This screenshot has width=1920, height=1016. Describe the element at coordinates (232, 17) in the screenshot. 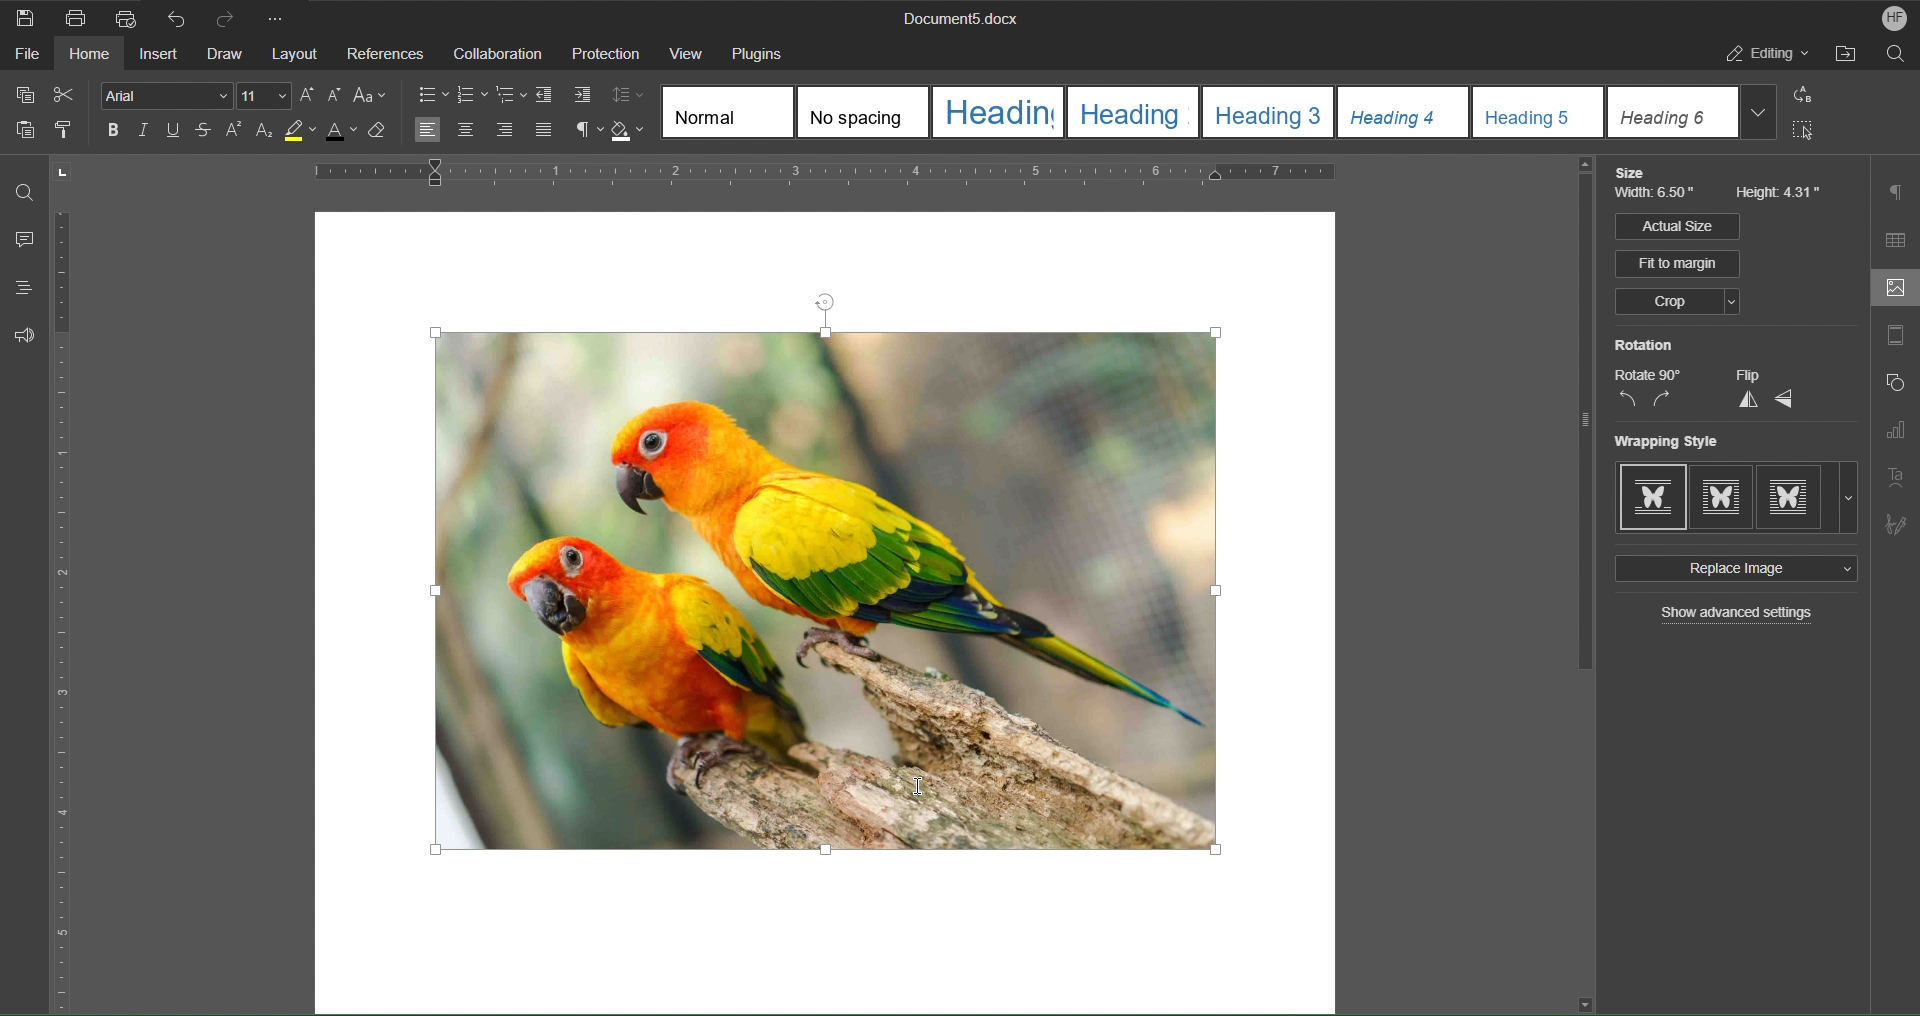

I see `Redo` at that location.